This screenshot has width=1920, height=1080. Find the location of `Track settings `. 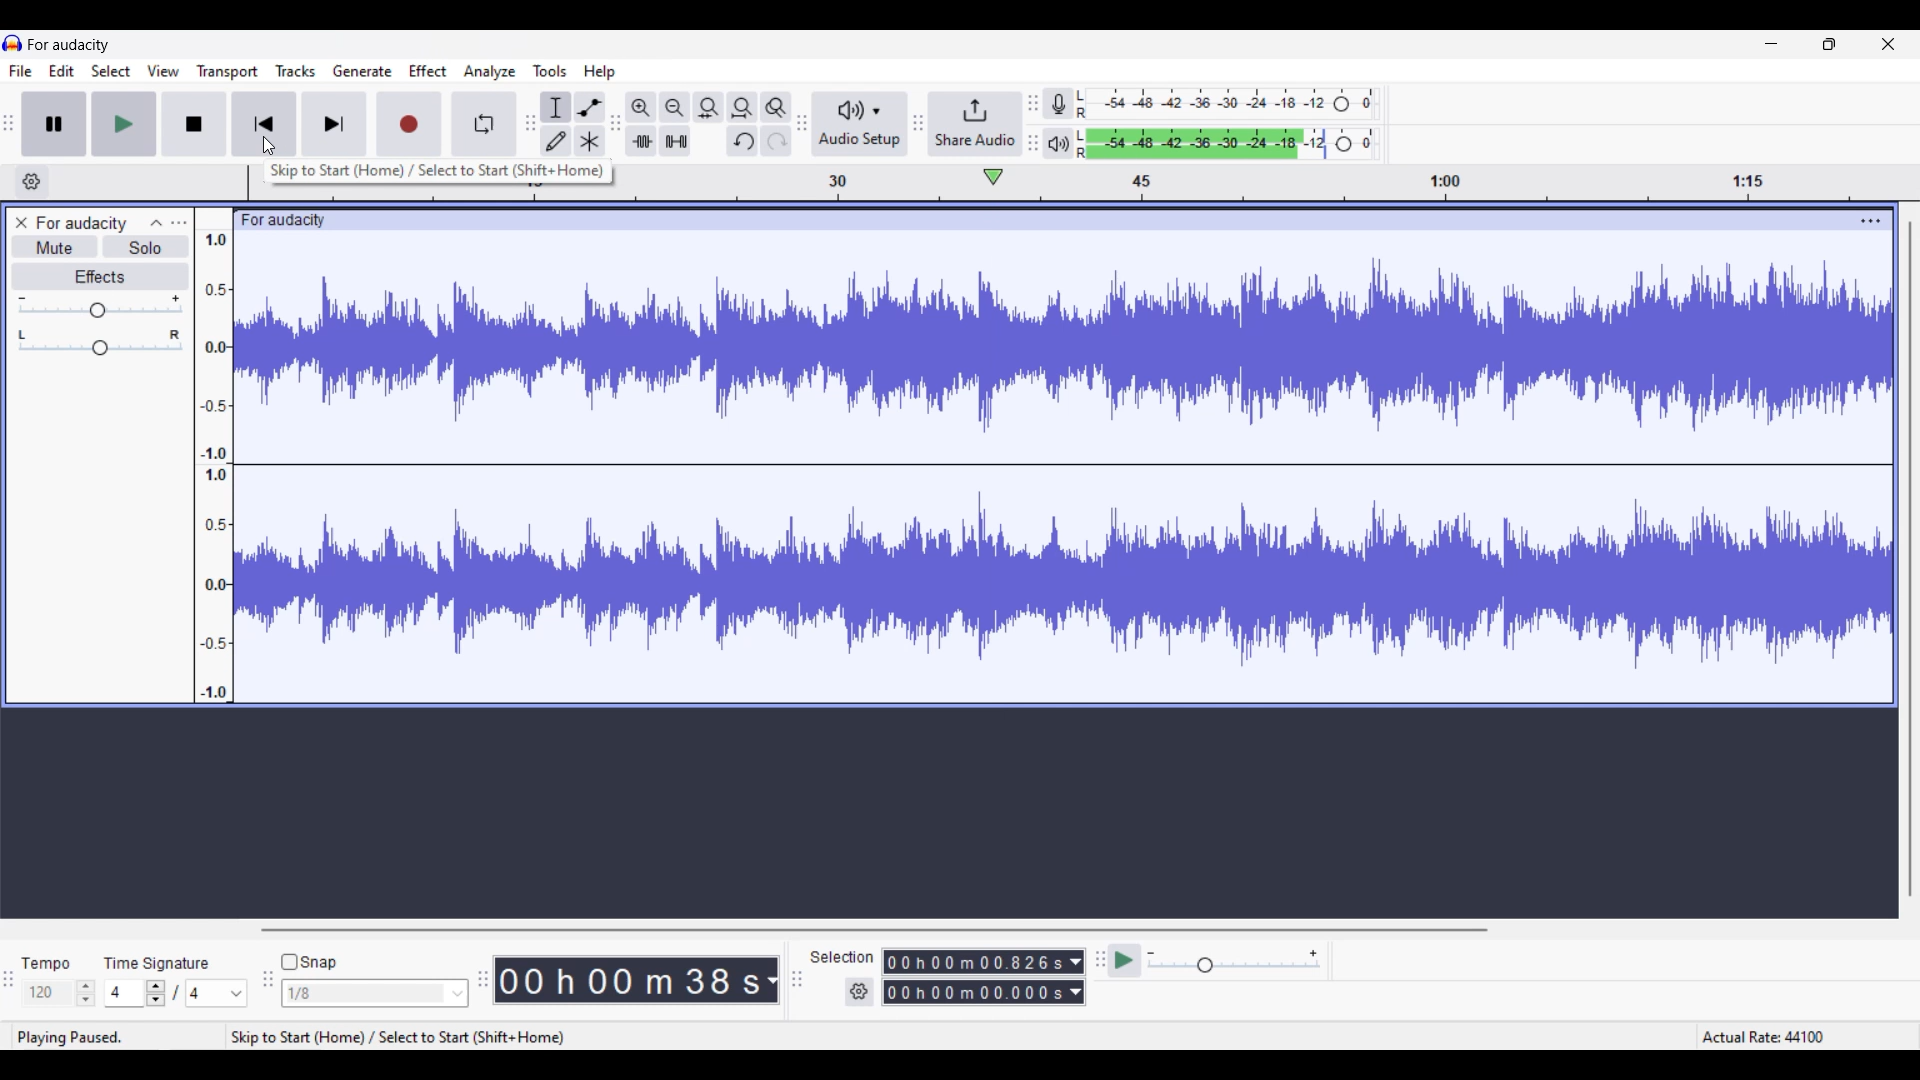

Track settings  is located at coordinates (1871, 221).